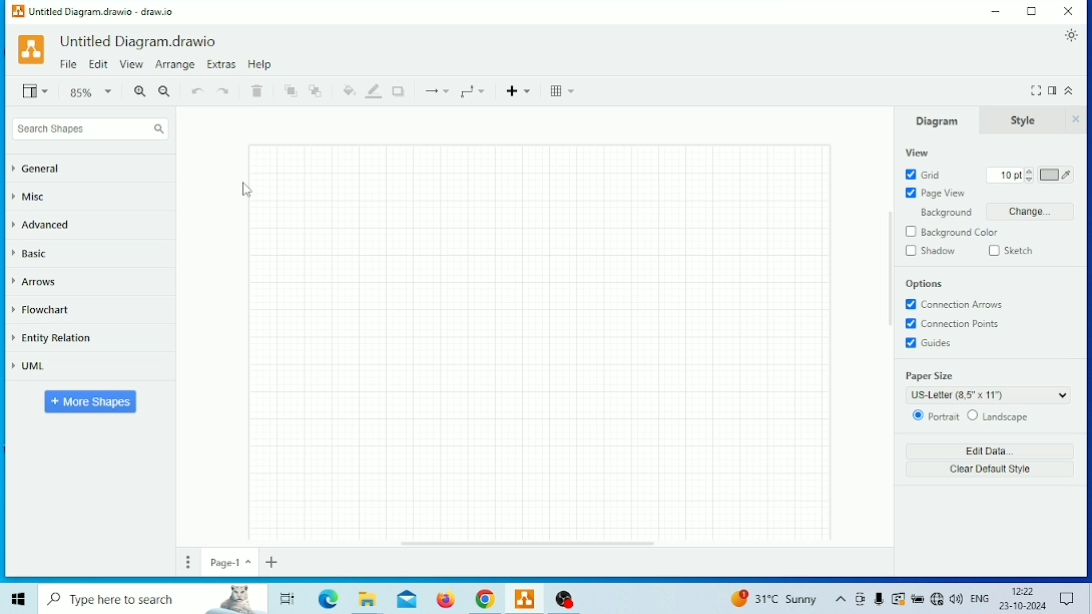 This screenshot has height=614, width=1092. Describe the element at coordinates (55, 339) in the screenshot. I see `Entity Relation` at that location.